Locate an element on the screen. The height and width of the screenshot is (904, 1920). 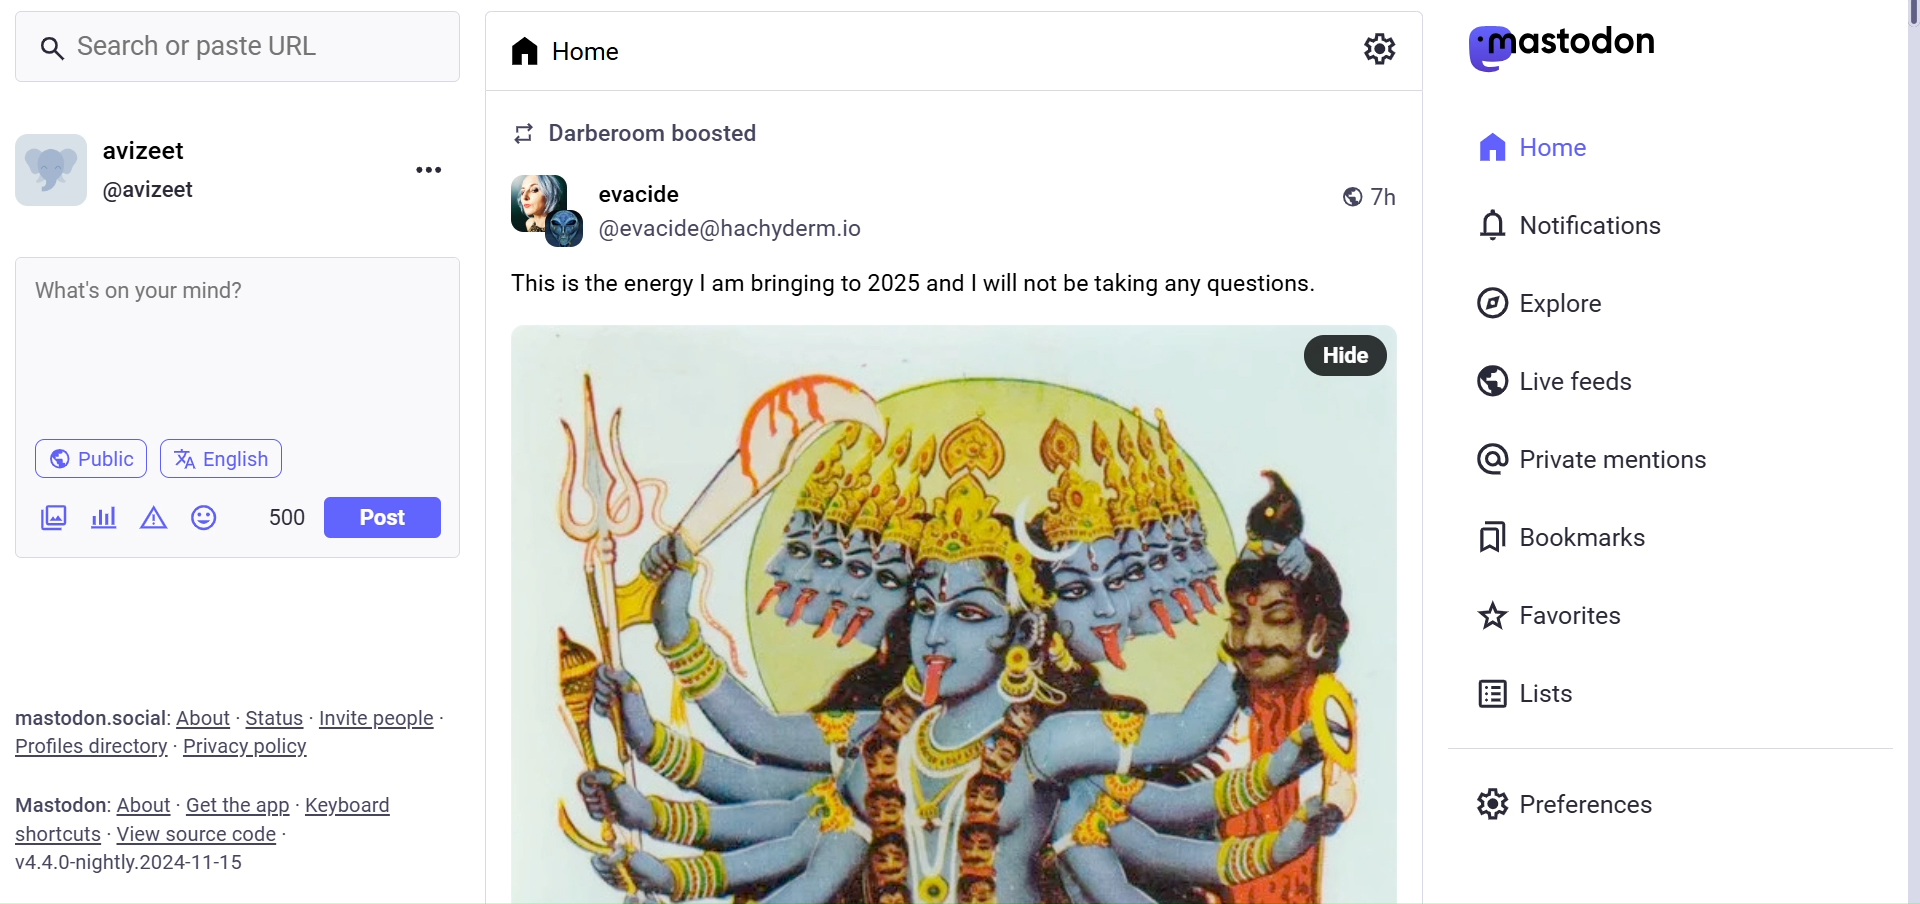
Word Limit is located at coordinates (288, 517).